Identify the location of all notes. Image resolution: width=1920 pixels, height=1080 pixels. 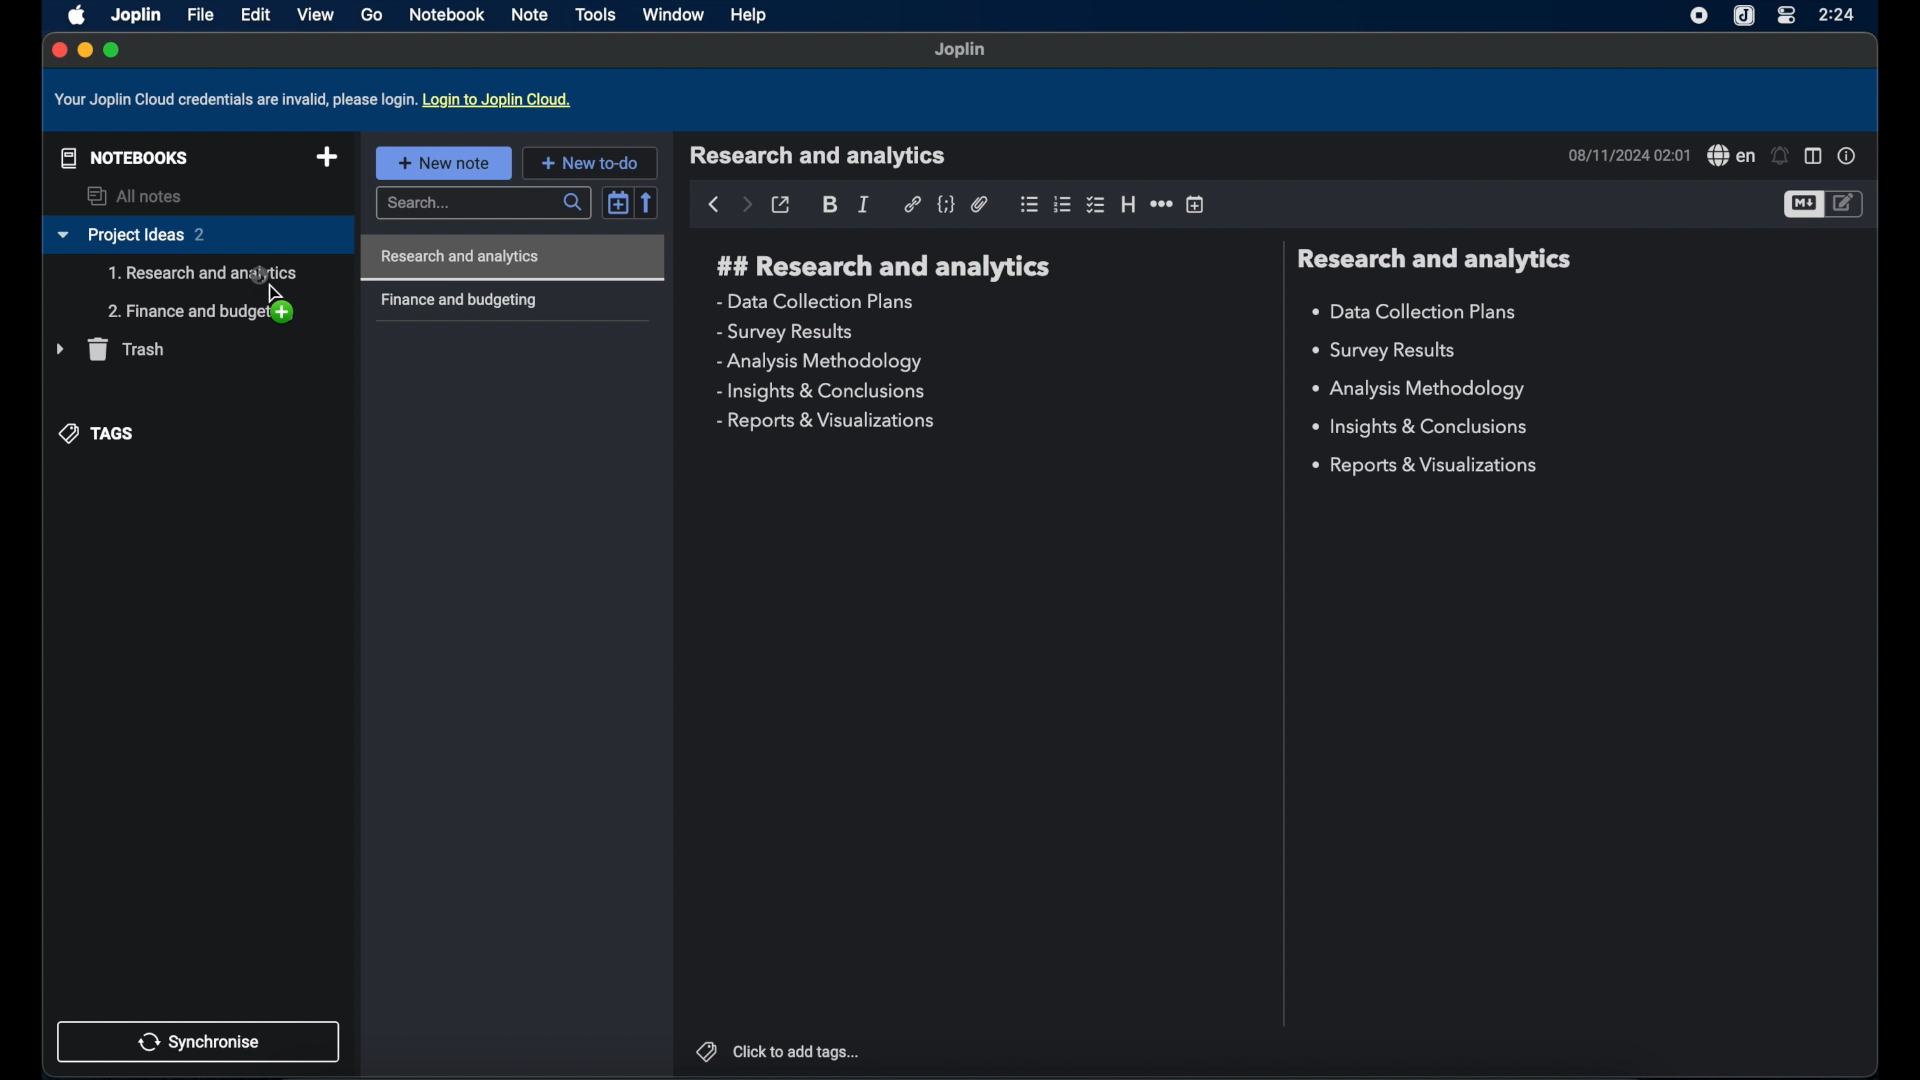
(137, 196).